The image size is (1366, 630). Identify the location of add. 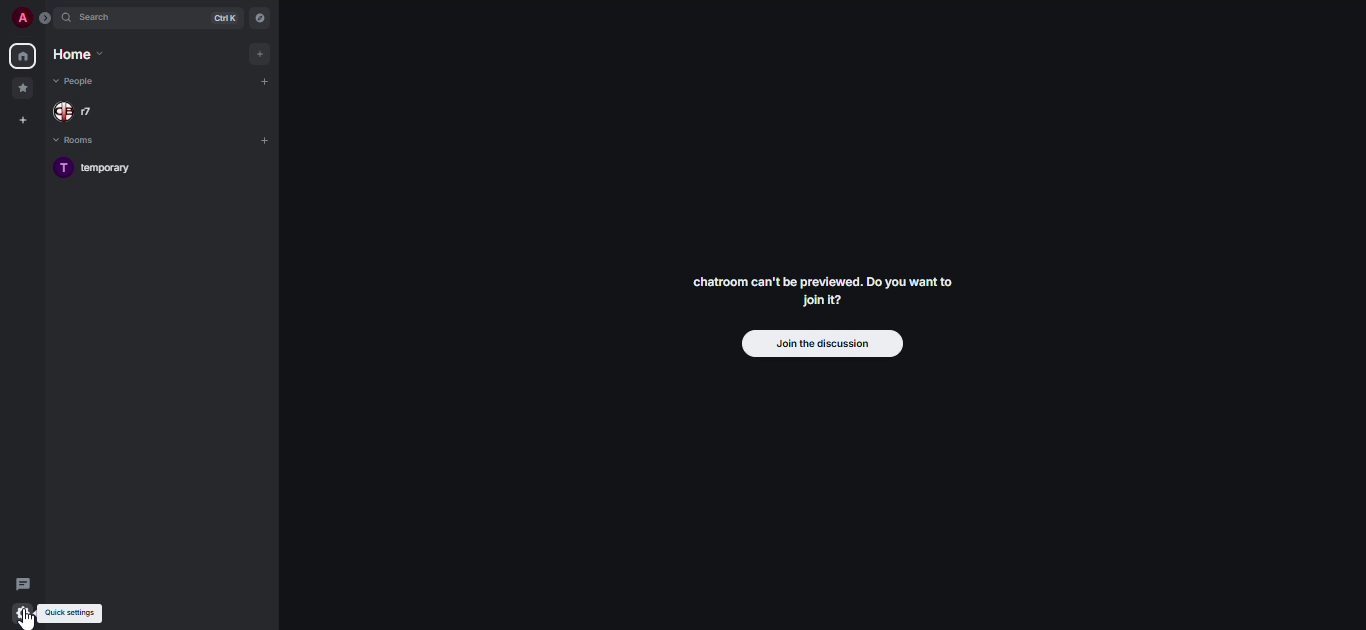
(265, 82).